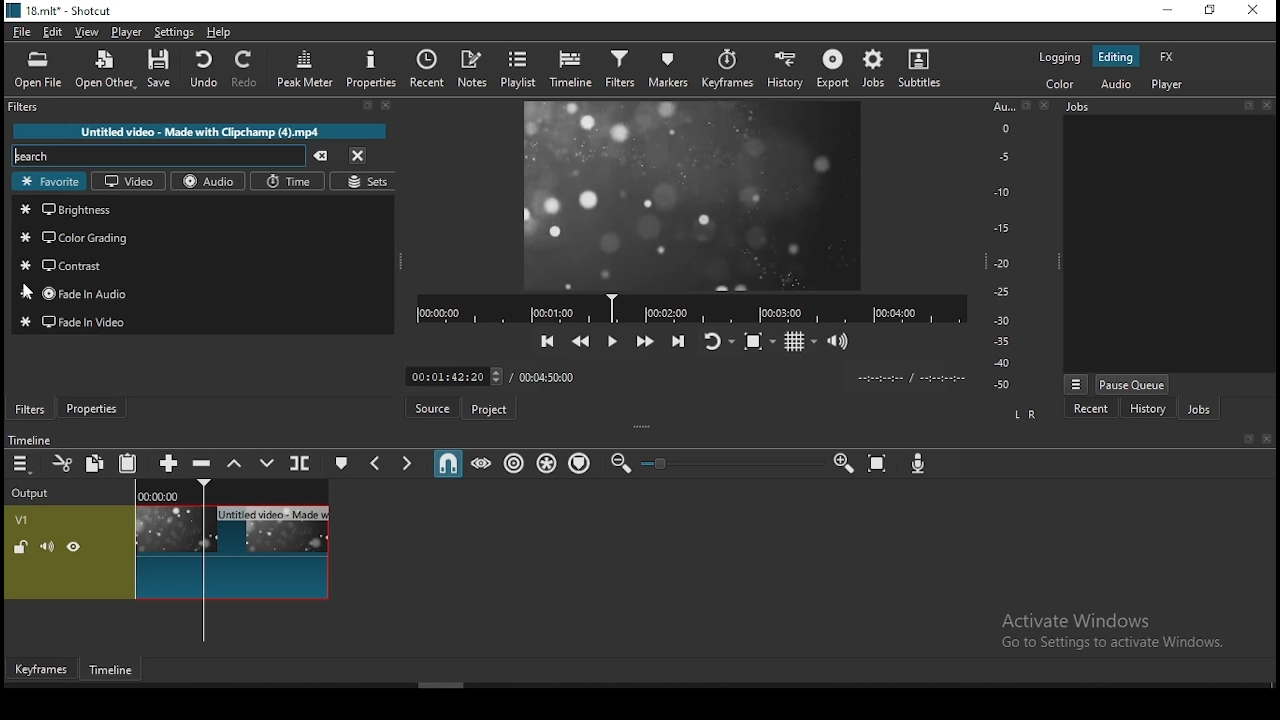 This screenshot has width=1280, height=720. Describe the element at coordinates (513, 463) in the screenshot. I see `ripple` at that location.